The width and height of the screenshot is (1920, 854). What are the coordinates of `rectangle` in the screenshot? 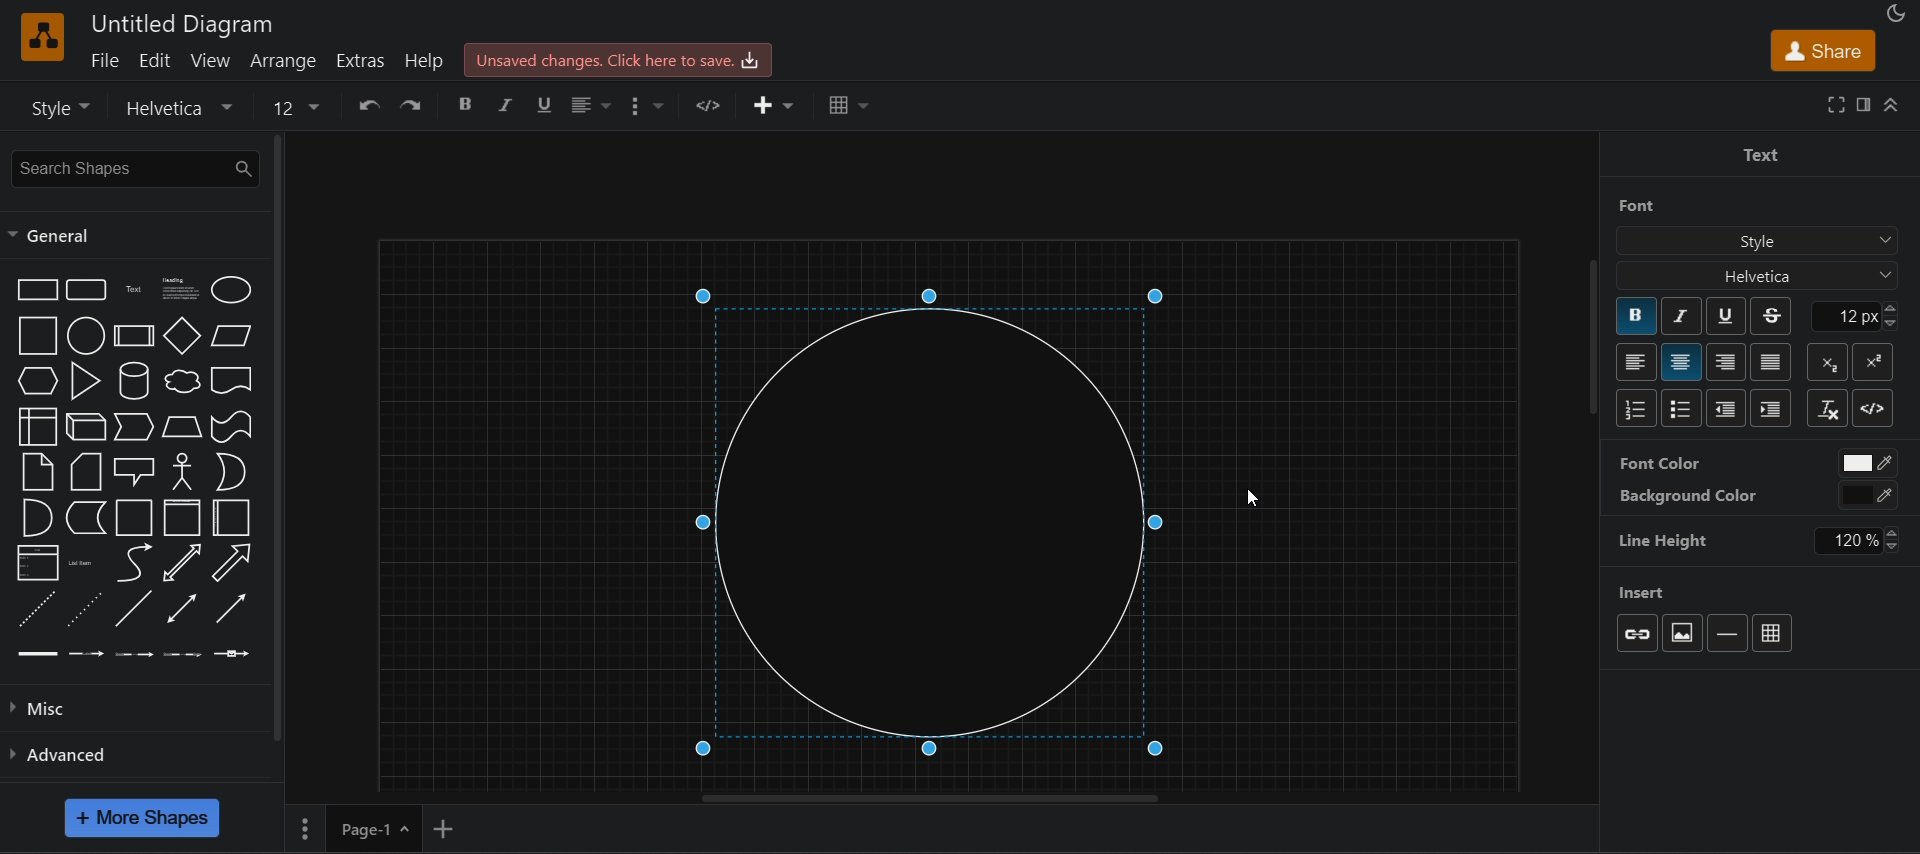 It's located at (35, 290).